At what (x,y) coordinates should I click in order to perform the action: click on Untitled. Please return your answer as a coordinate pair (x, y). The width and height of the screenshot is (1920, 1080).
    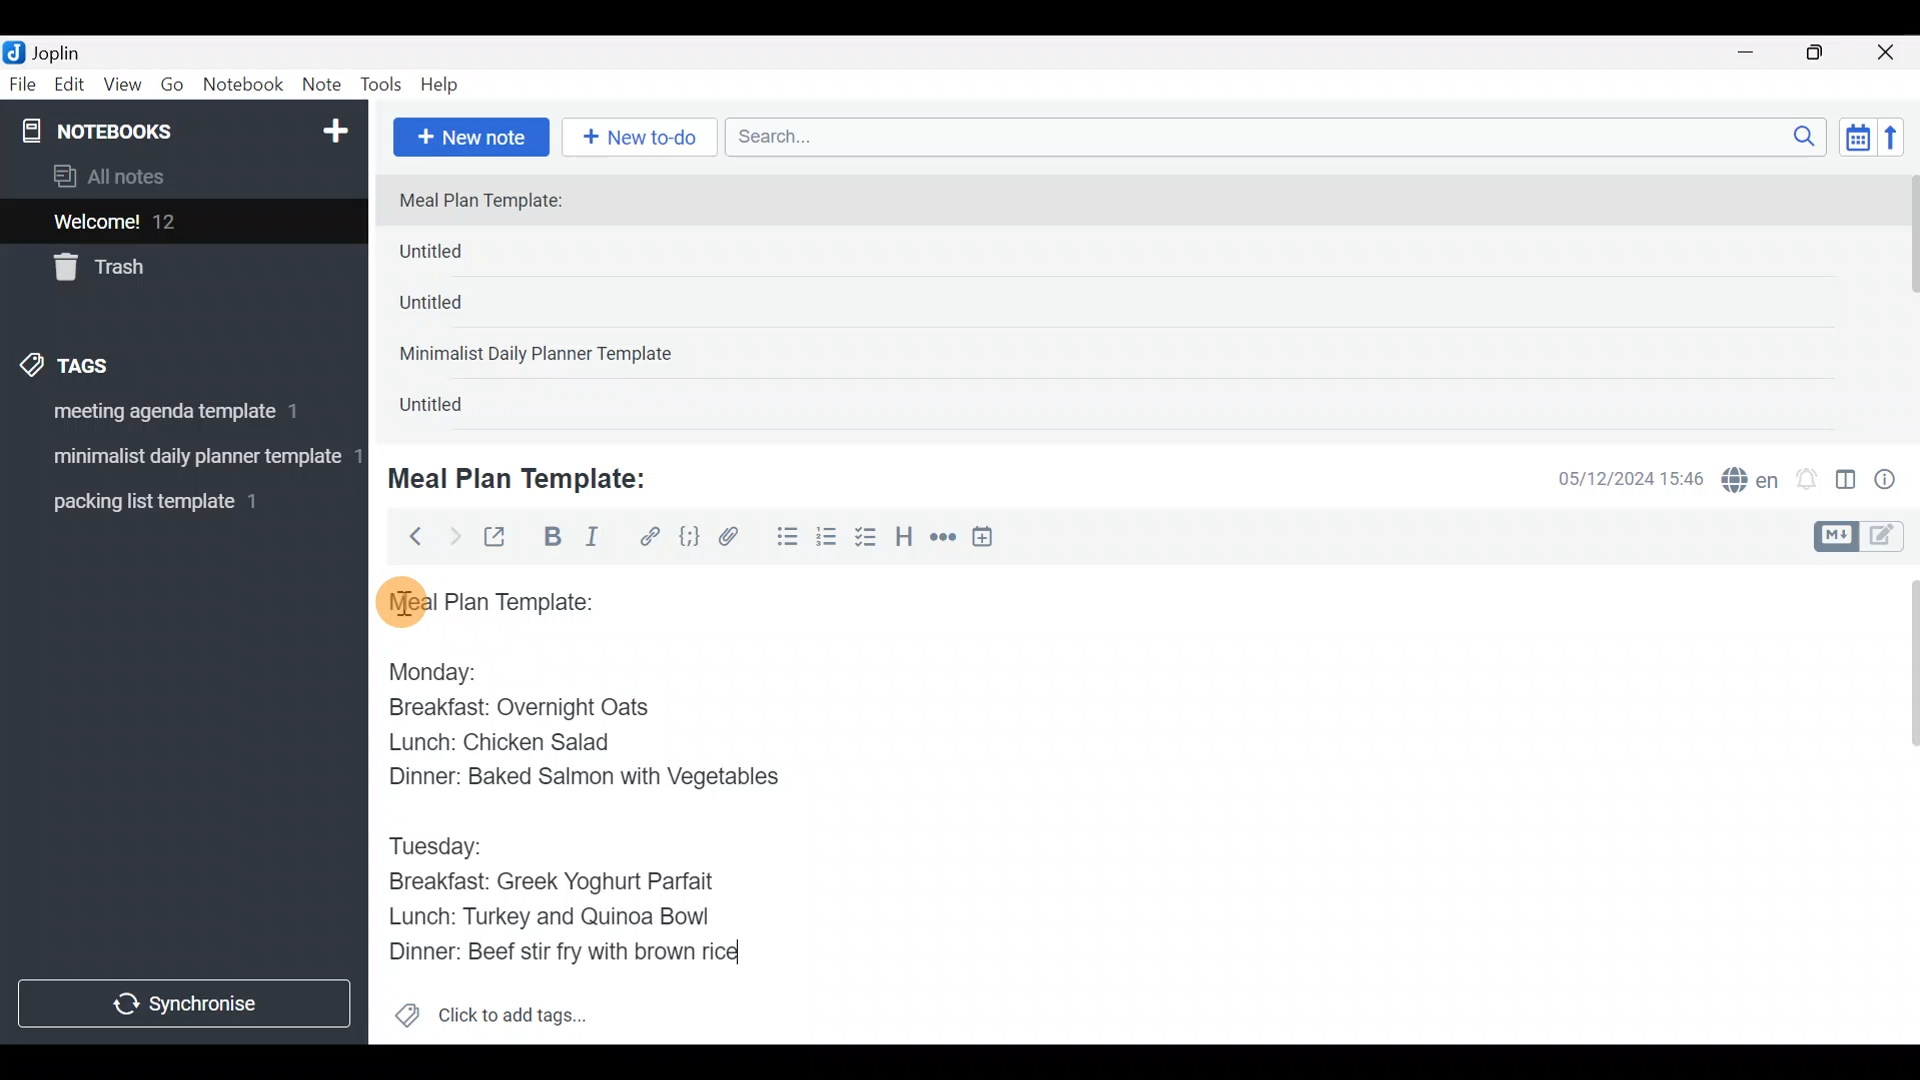
    Looking at the image, I should click on (464, 256).